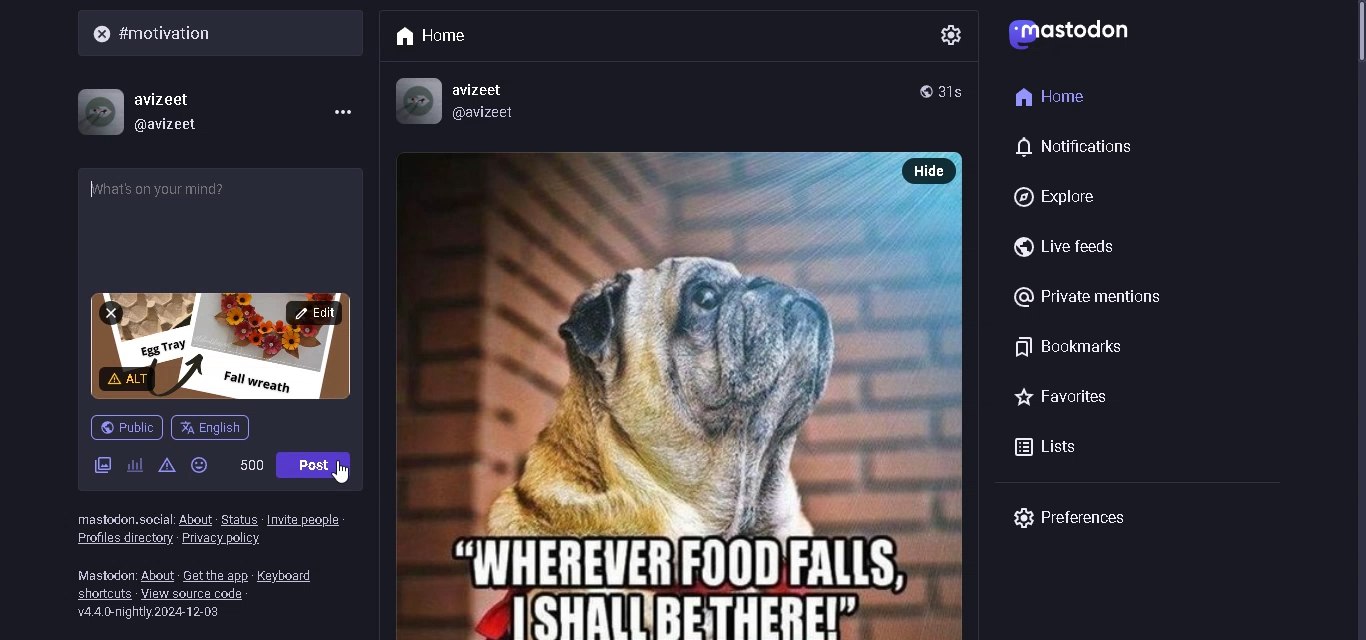  I want to click on photo, so click(258, 382).